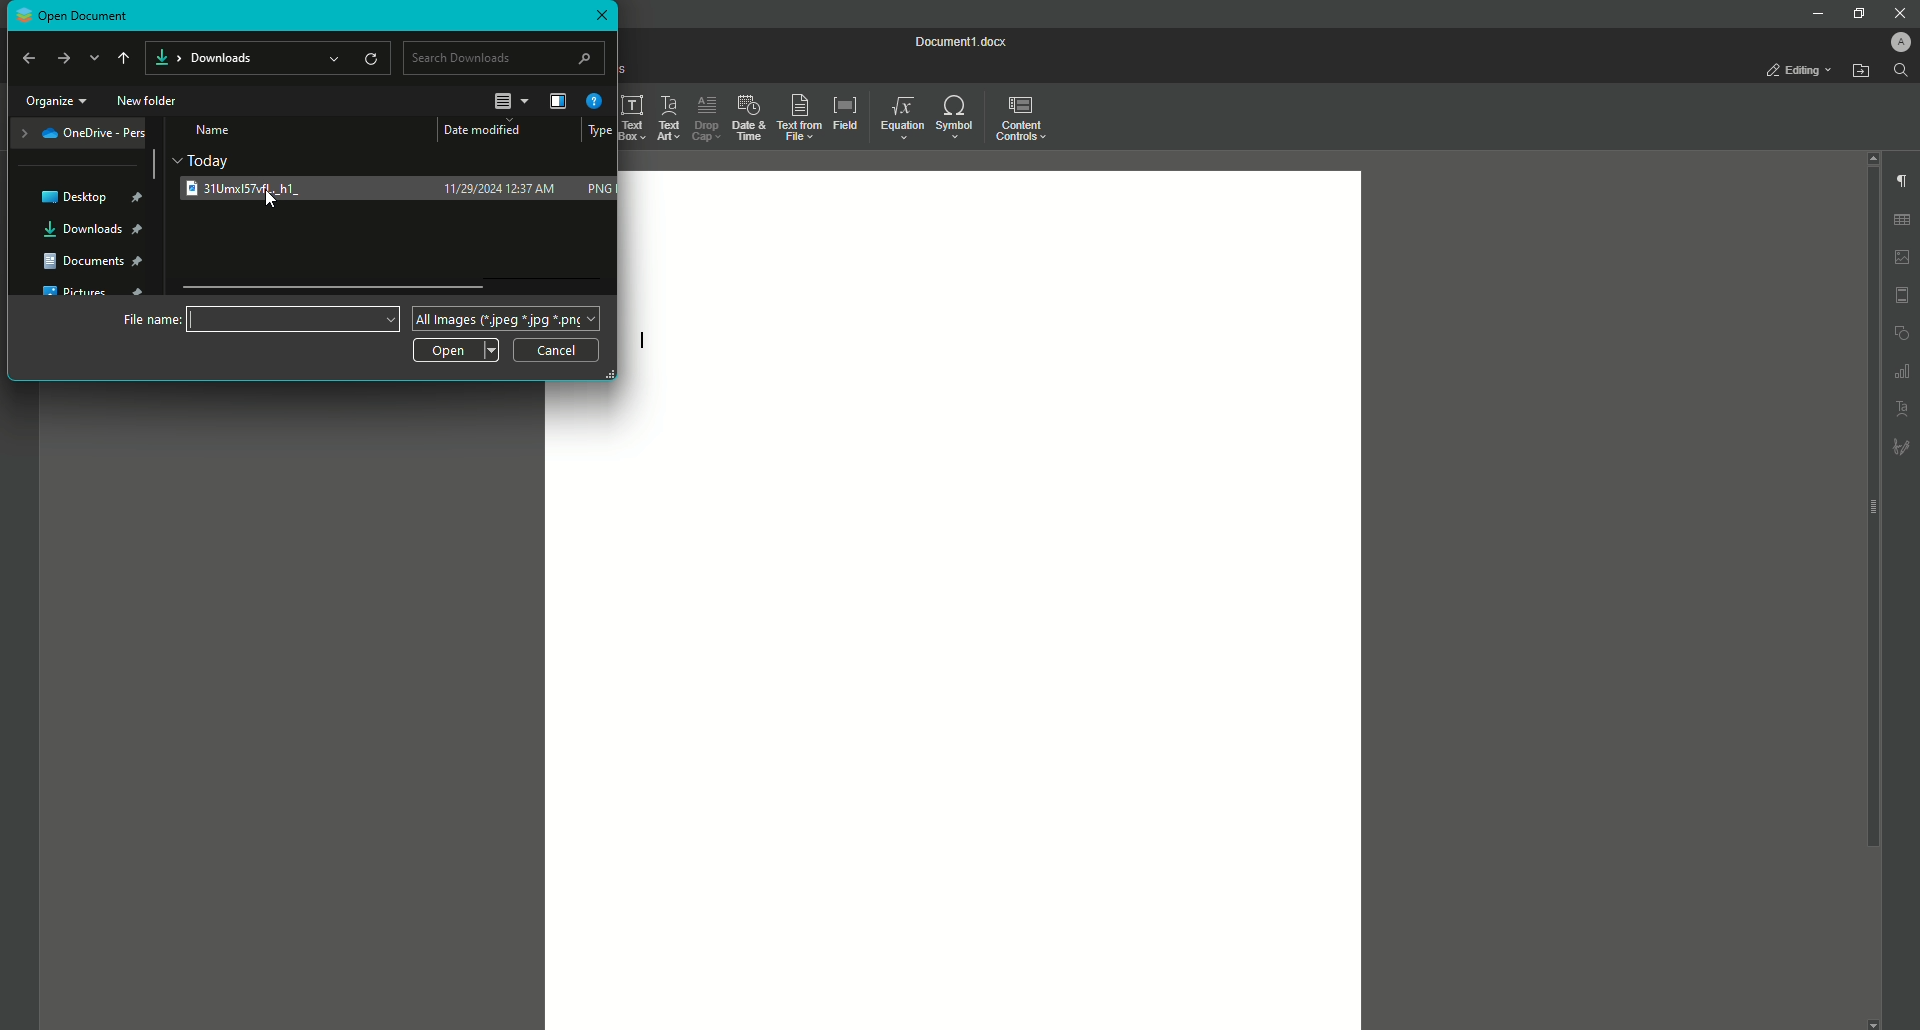  I want to click on New Folder, so click(152, 101).